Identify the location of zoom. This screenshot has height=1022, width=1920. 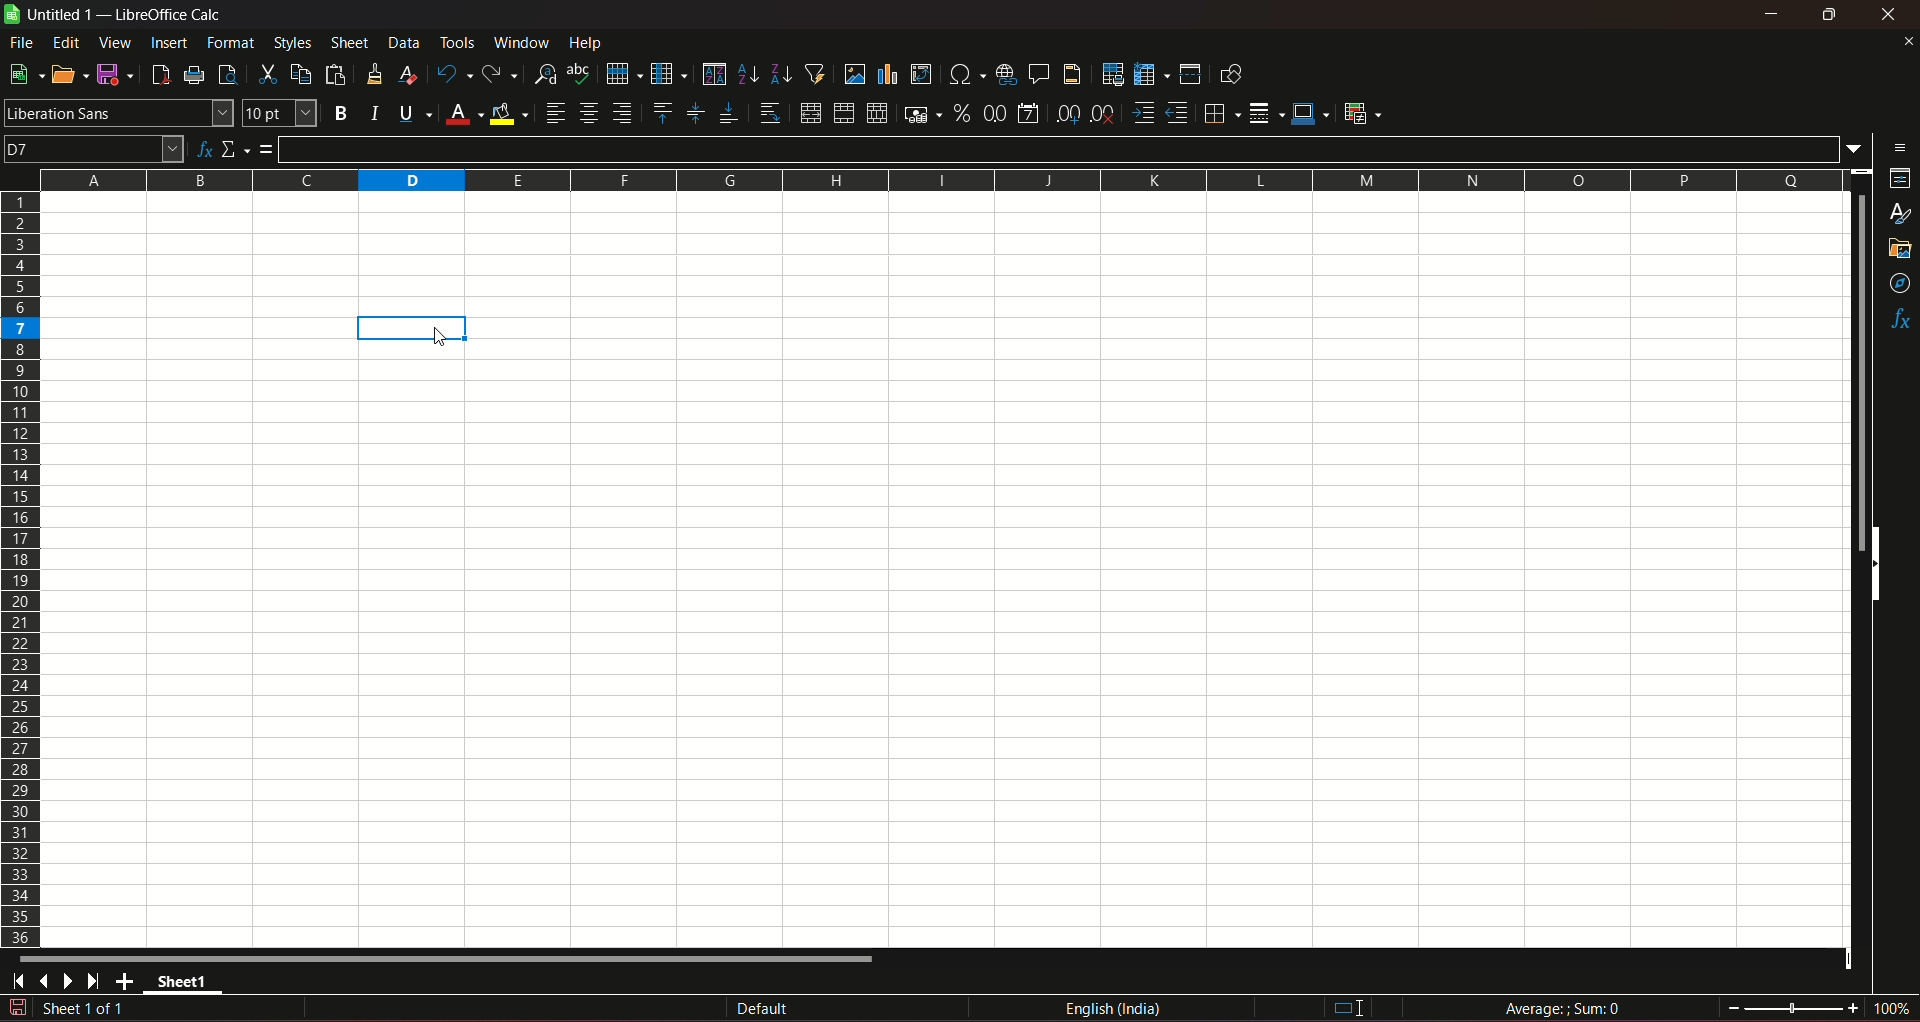
(1819, 1006).